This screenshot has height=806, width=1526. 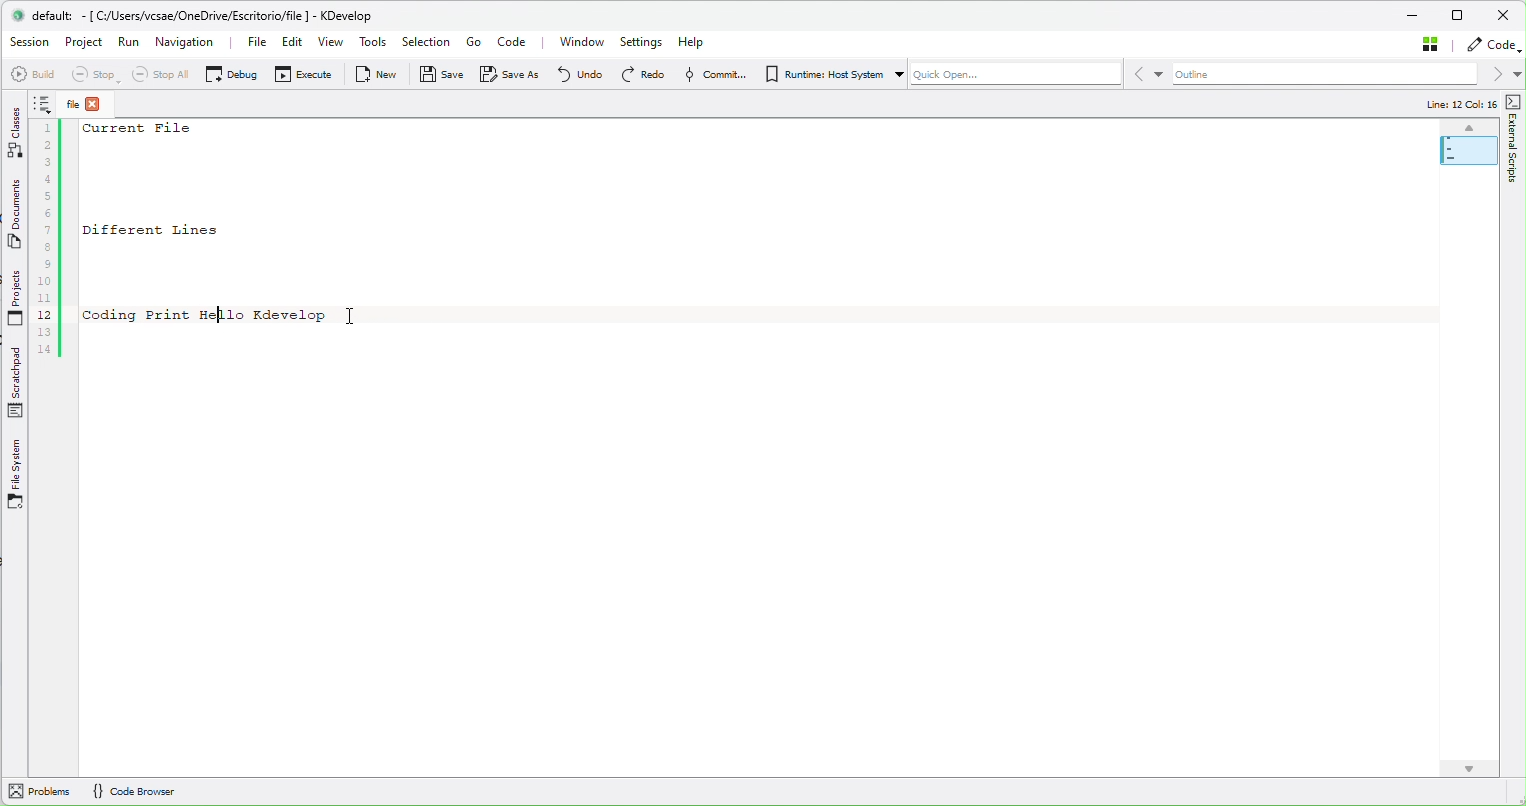 I want to click on Stop all, so click(x=162, y=74).